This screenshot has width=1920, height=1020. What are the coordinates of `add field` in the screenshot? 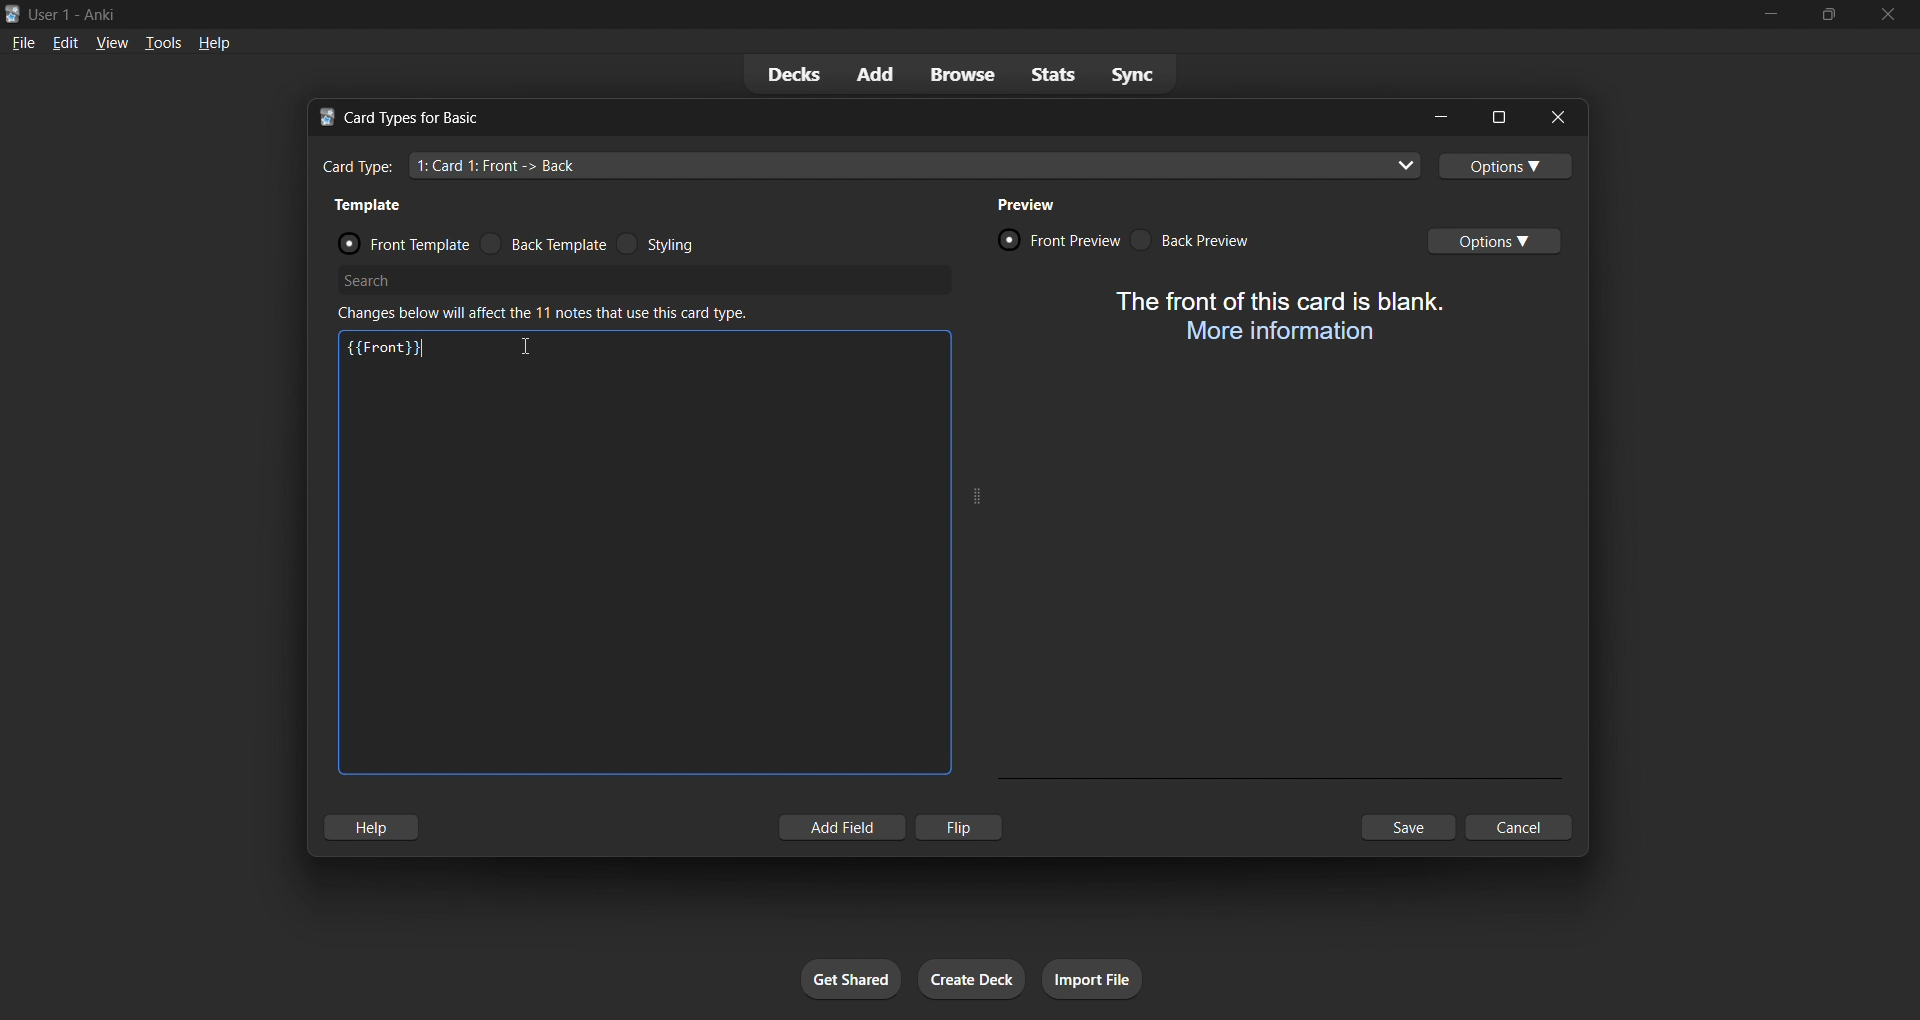 It's located at (840, 828).